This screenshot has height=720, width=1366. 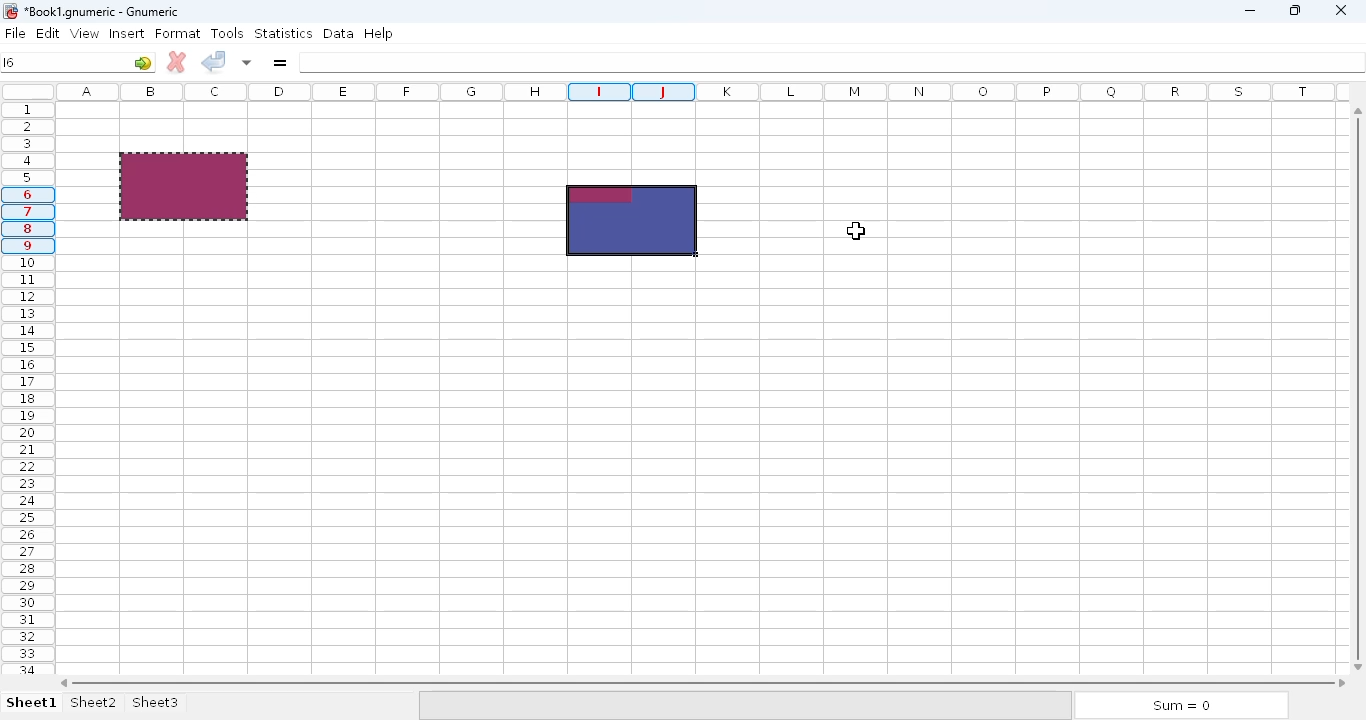 What do you see at coordinates (226, 33) in the screenshot?
I see `tools` at bounding box center [226, 33].